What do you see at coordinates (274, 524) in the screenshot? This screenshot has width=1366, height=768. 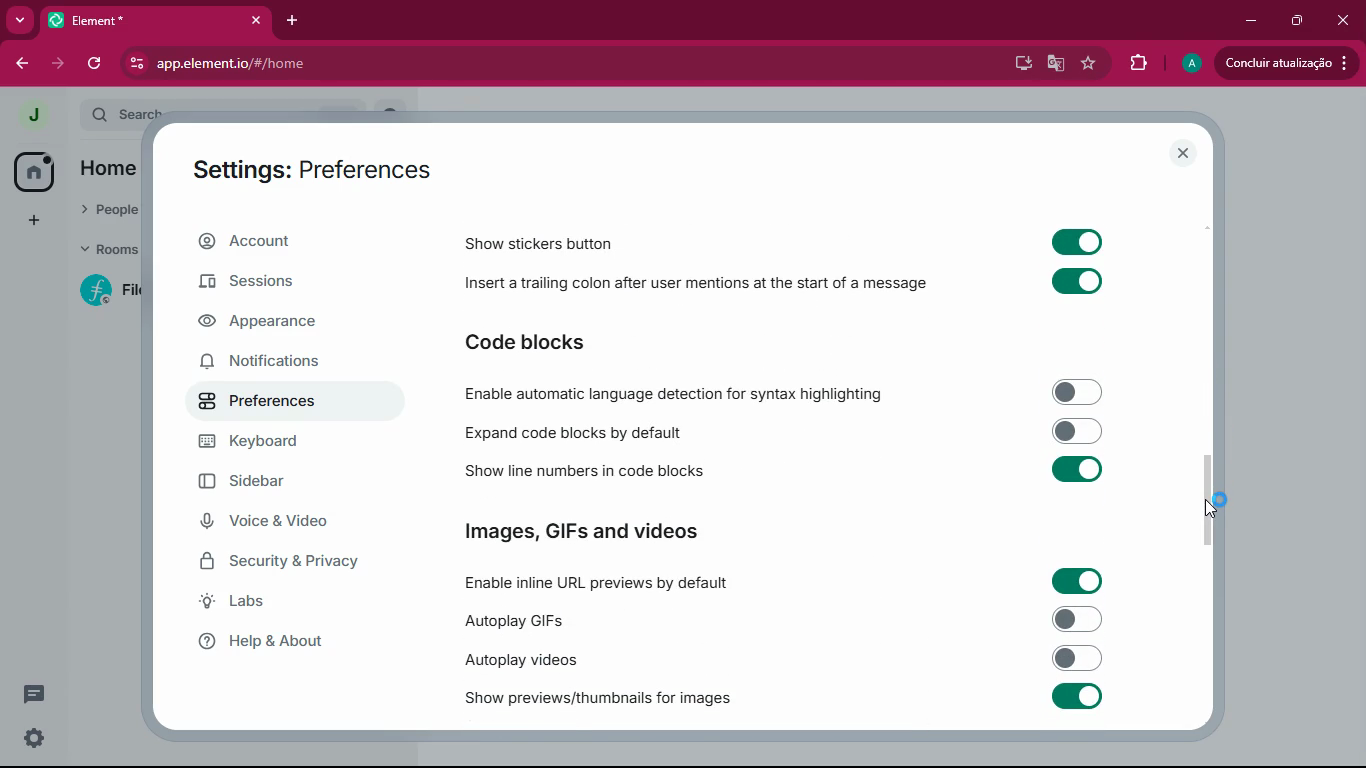 I see `Voice & Video` at bounding box center [274, 524].